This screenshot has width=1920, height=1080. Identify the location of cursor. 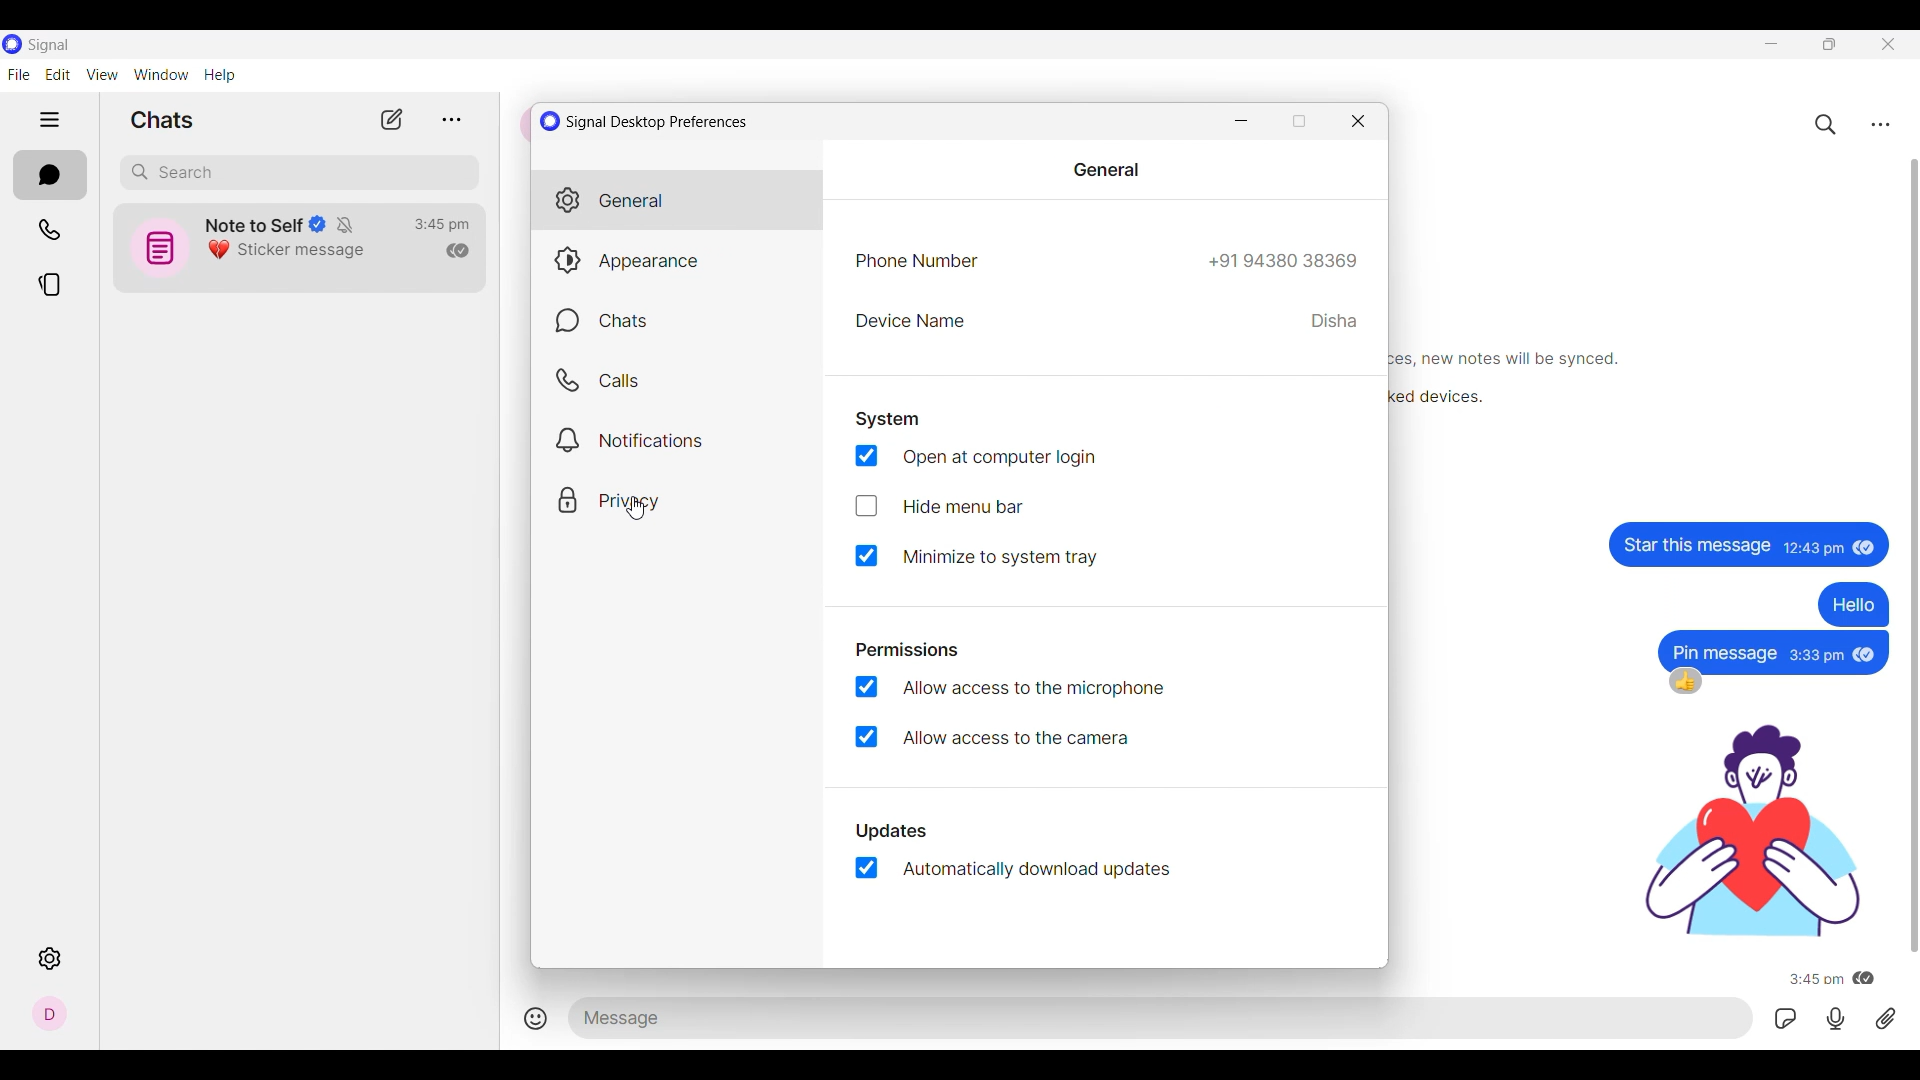
(639, 513).